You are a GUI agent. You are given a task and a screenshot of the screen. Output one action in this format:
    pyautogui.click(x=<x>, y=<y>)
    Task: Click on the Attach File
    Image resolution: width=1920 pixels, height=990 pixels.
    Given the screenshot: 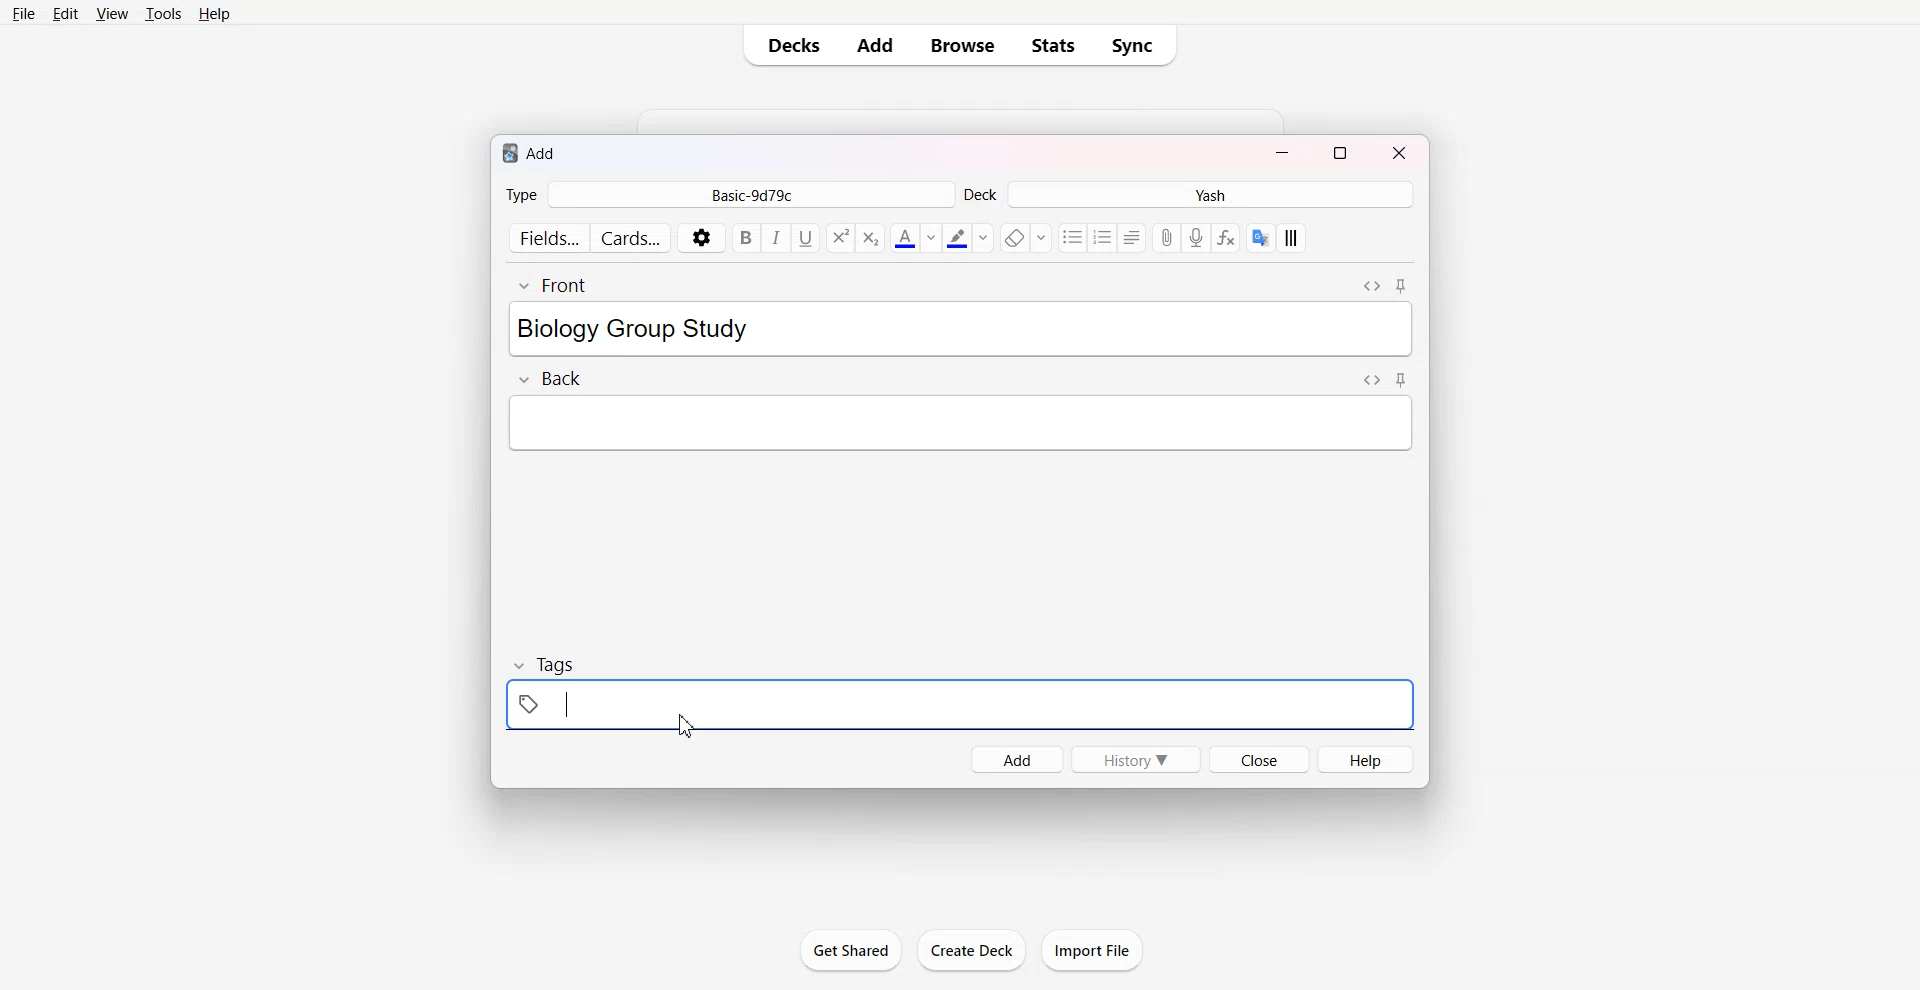 What is the action you would take?
    pyautogui.click(x=1168, y=237)
    